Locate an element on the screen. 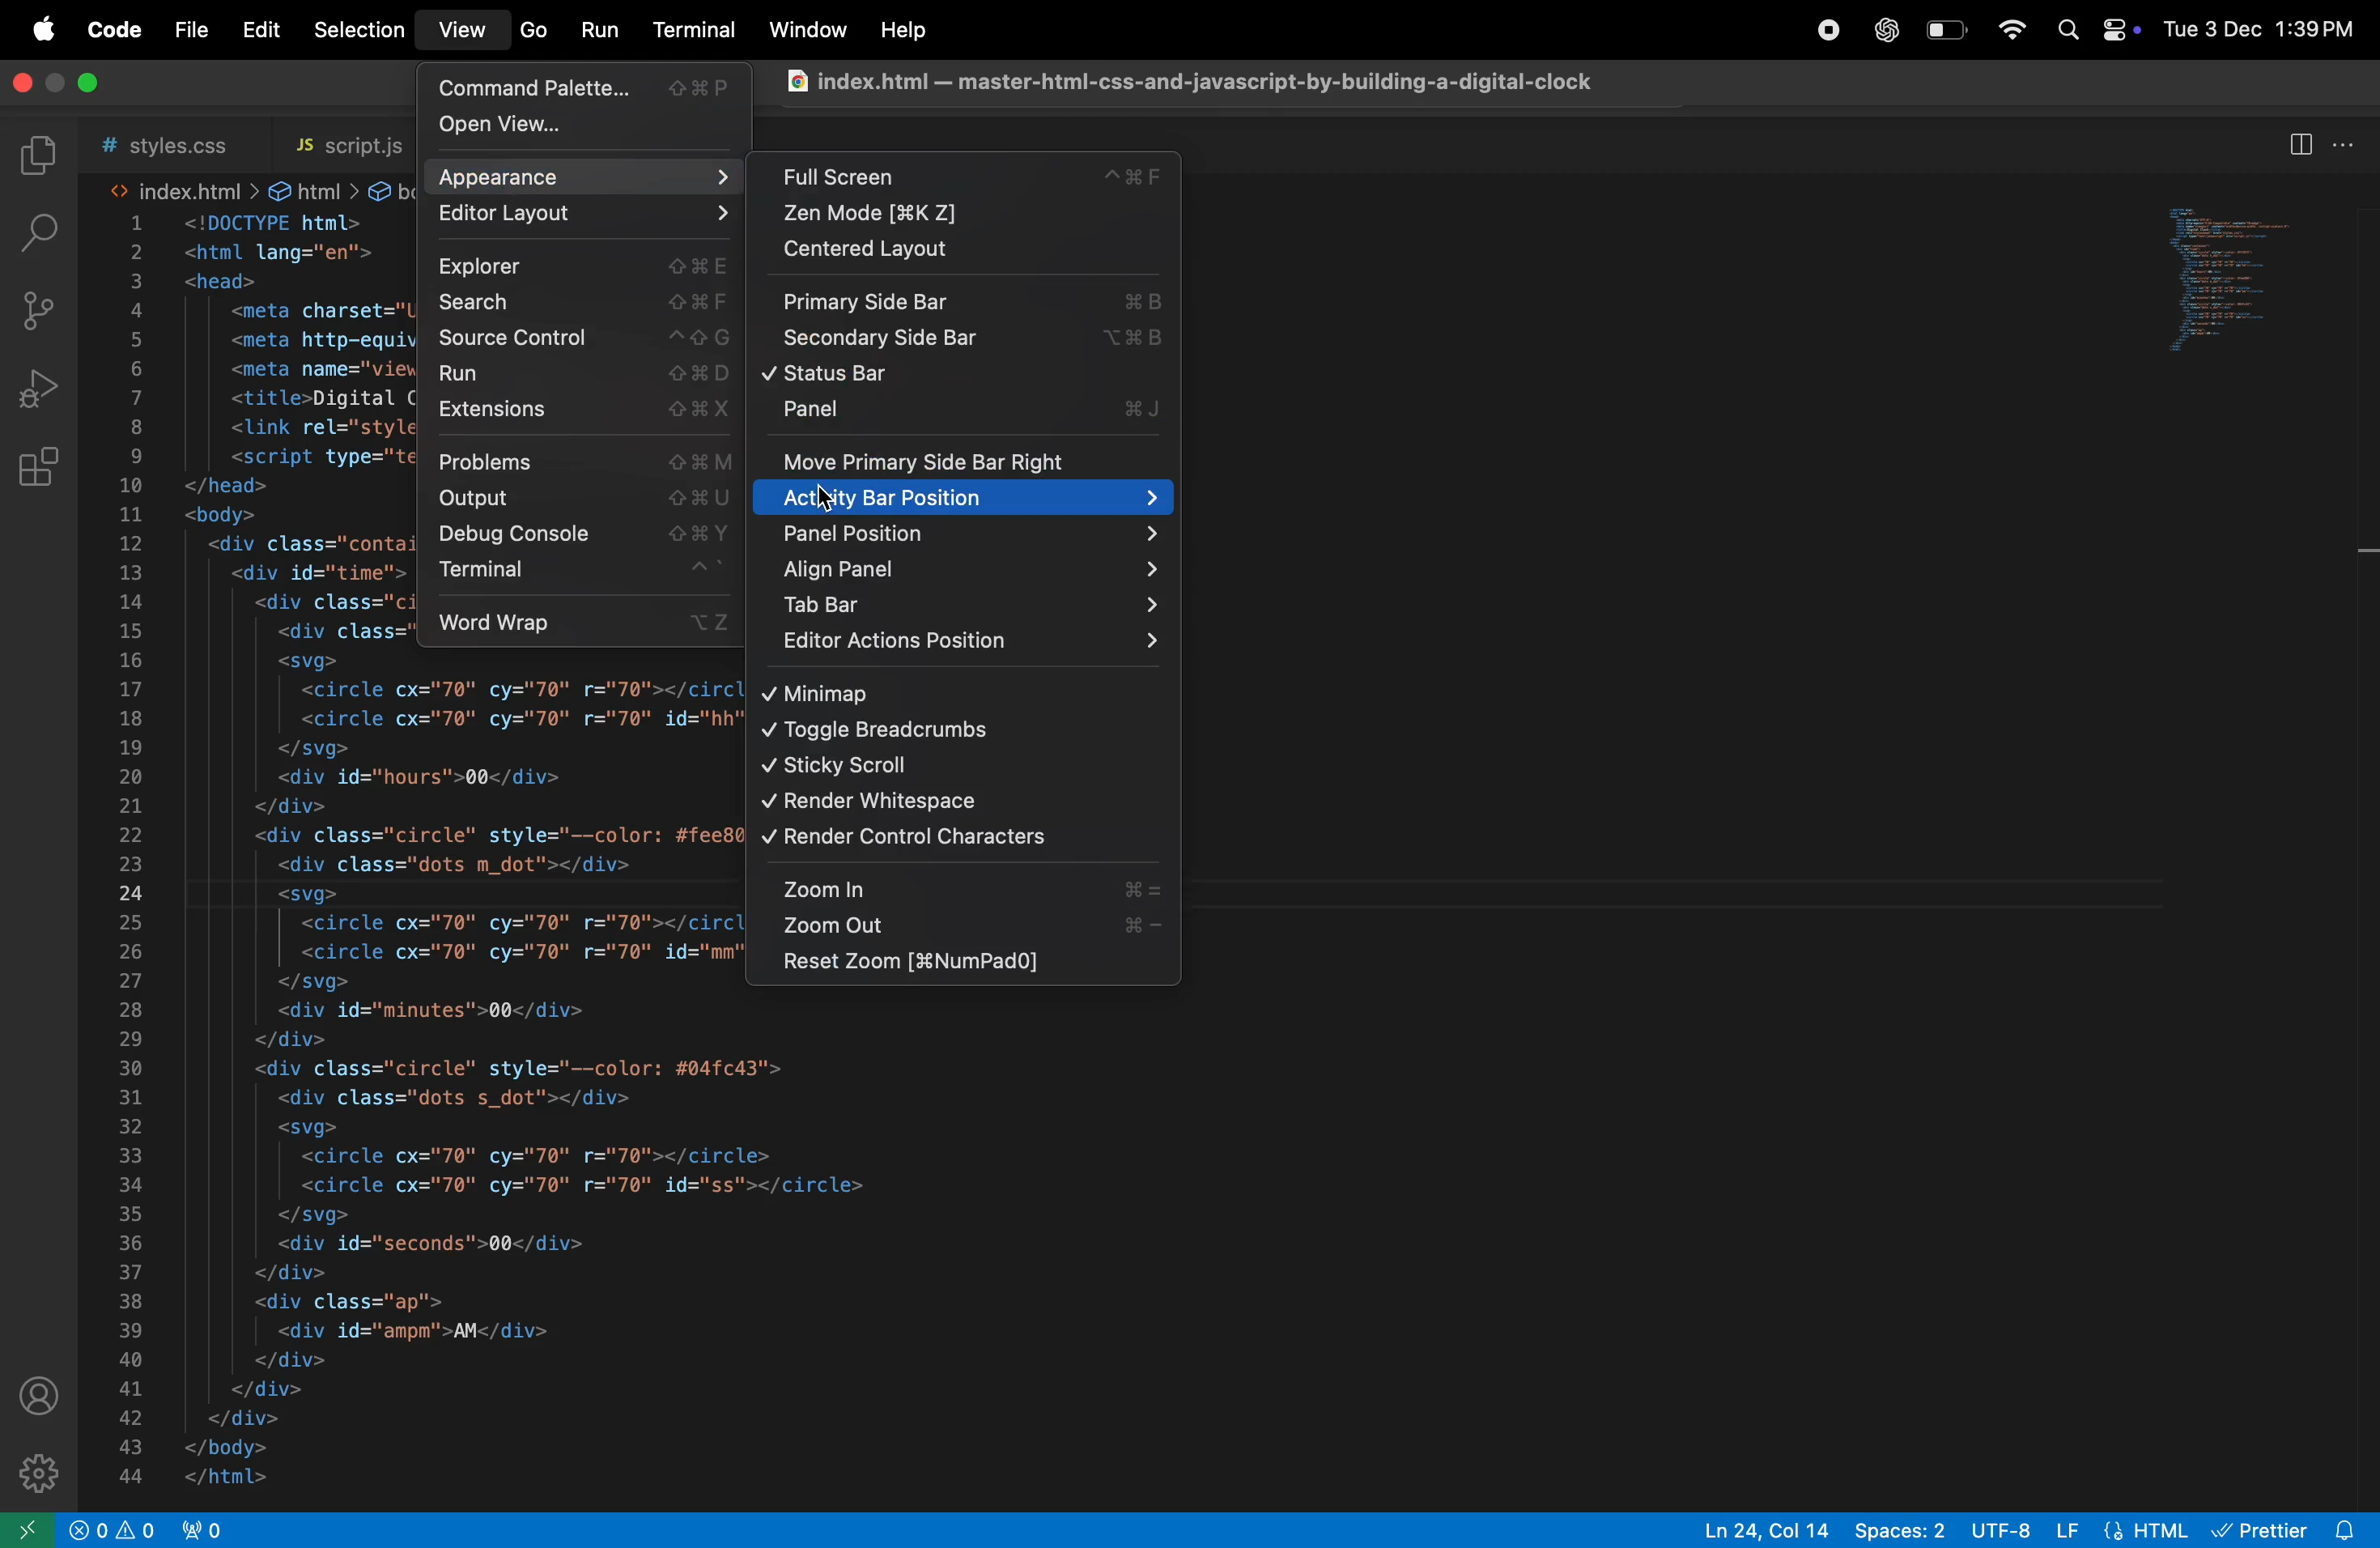 This screenshot has width=2380, height=1548. no ports opned is located at coordinates (175, 1530).